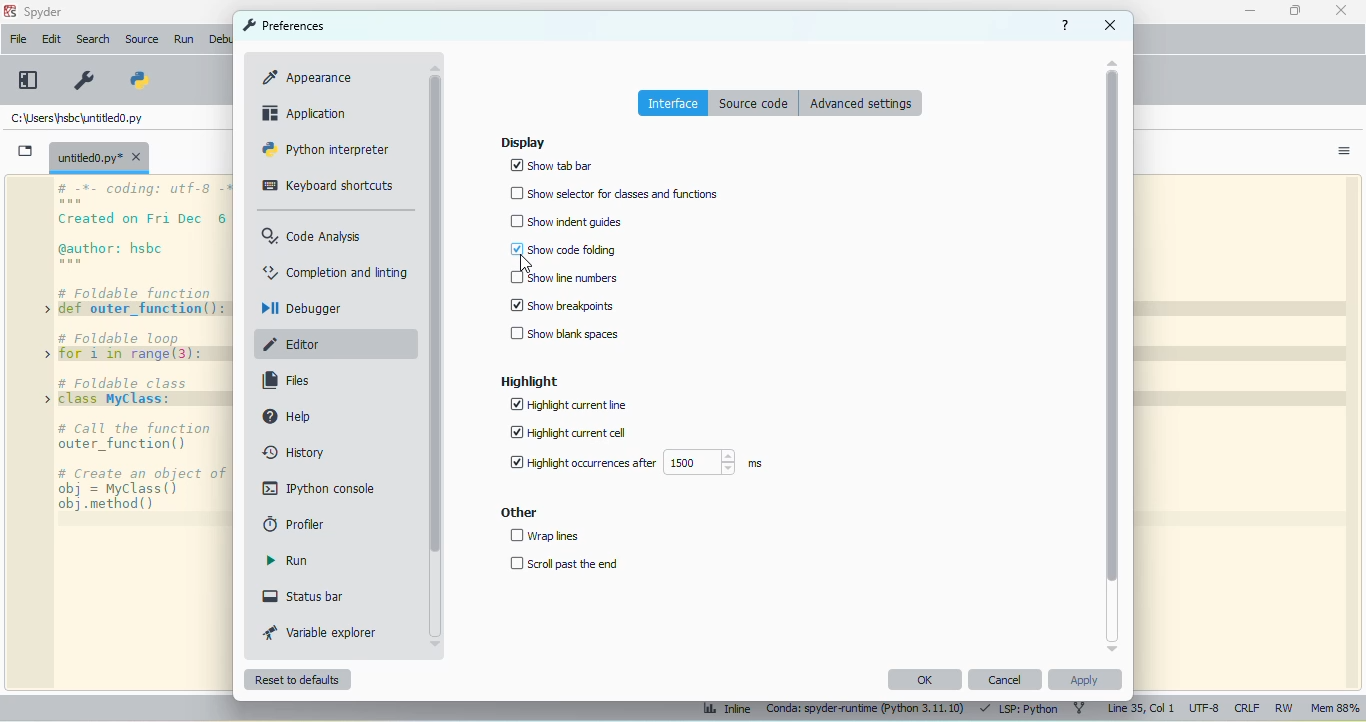  Describe the element at coordinates (1296, 10) in the screenshot. I see `maximize` at that location.